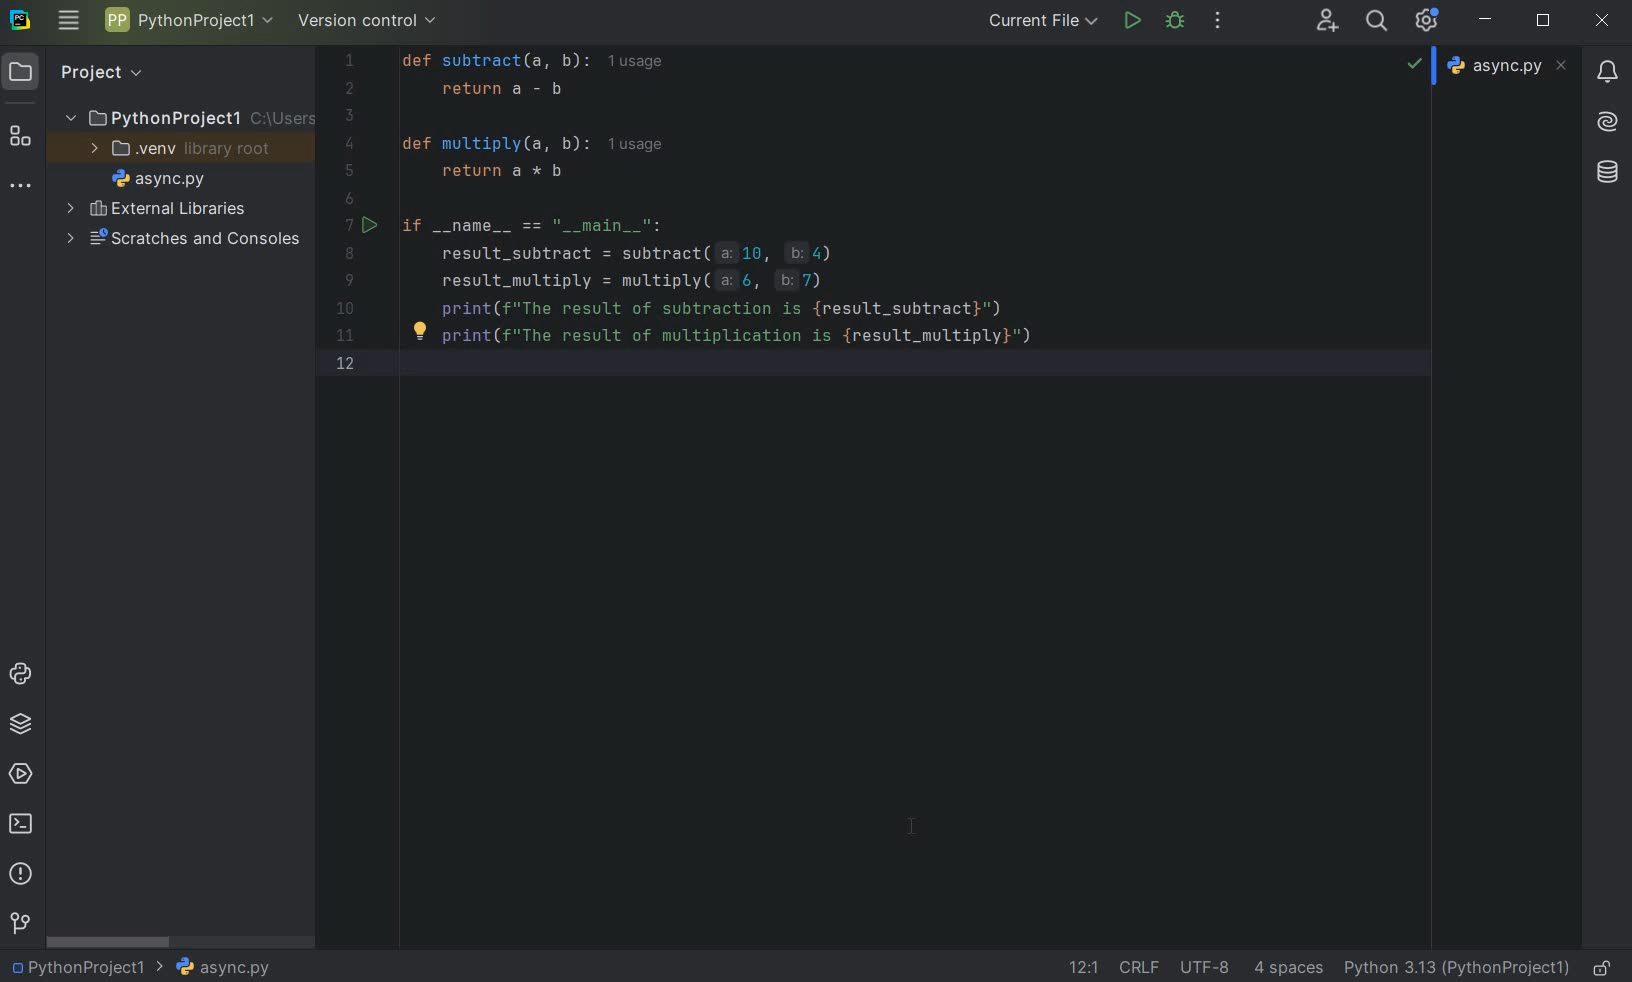 Image resolution: width=1632 pixels, height=982 pixels. Describe the element at coordinates (88, 967) in the screenshot. I see `PROJECT NAME` at that location.